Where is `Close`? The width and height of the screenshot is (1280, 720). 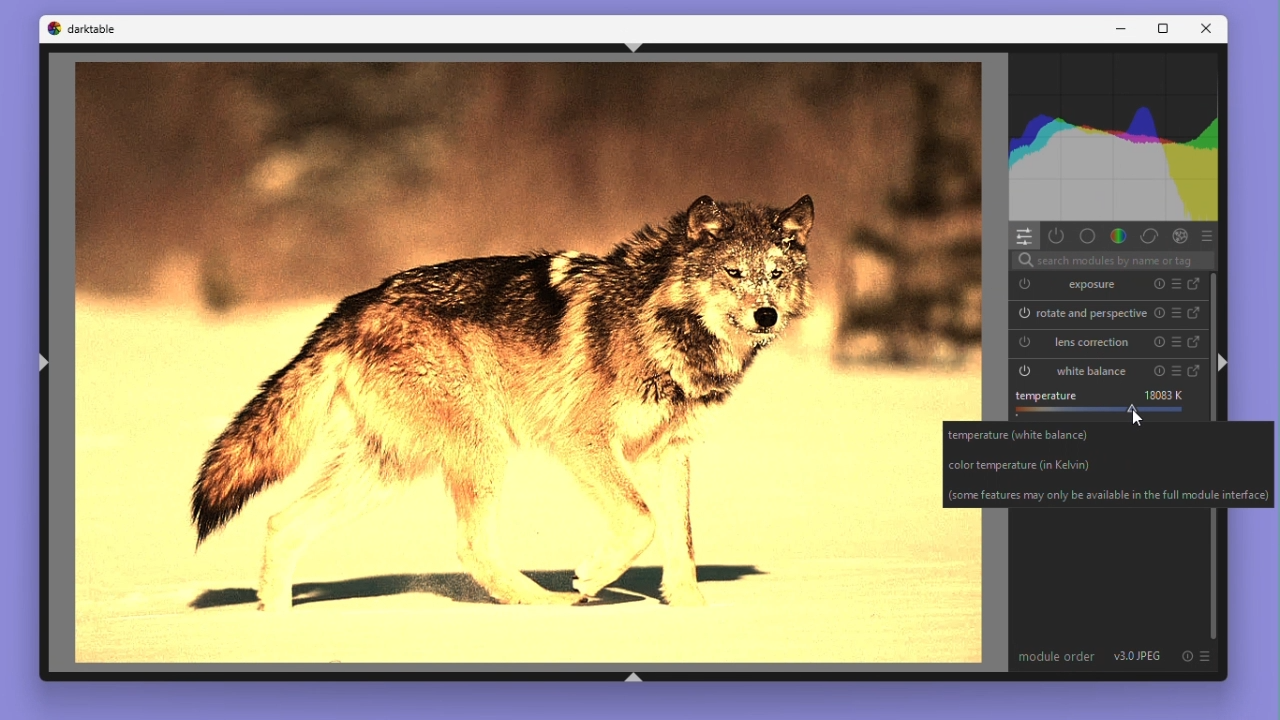
Close is located at coordinates (1211, 29).